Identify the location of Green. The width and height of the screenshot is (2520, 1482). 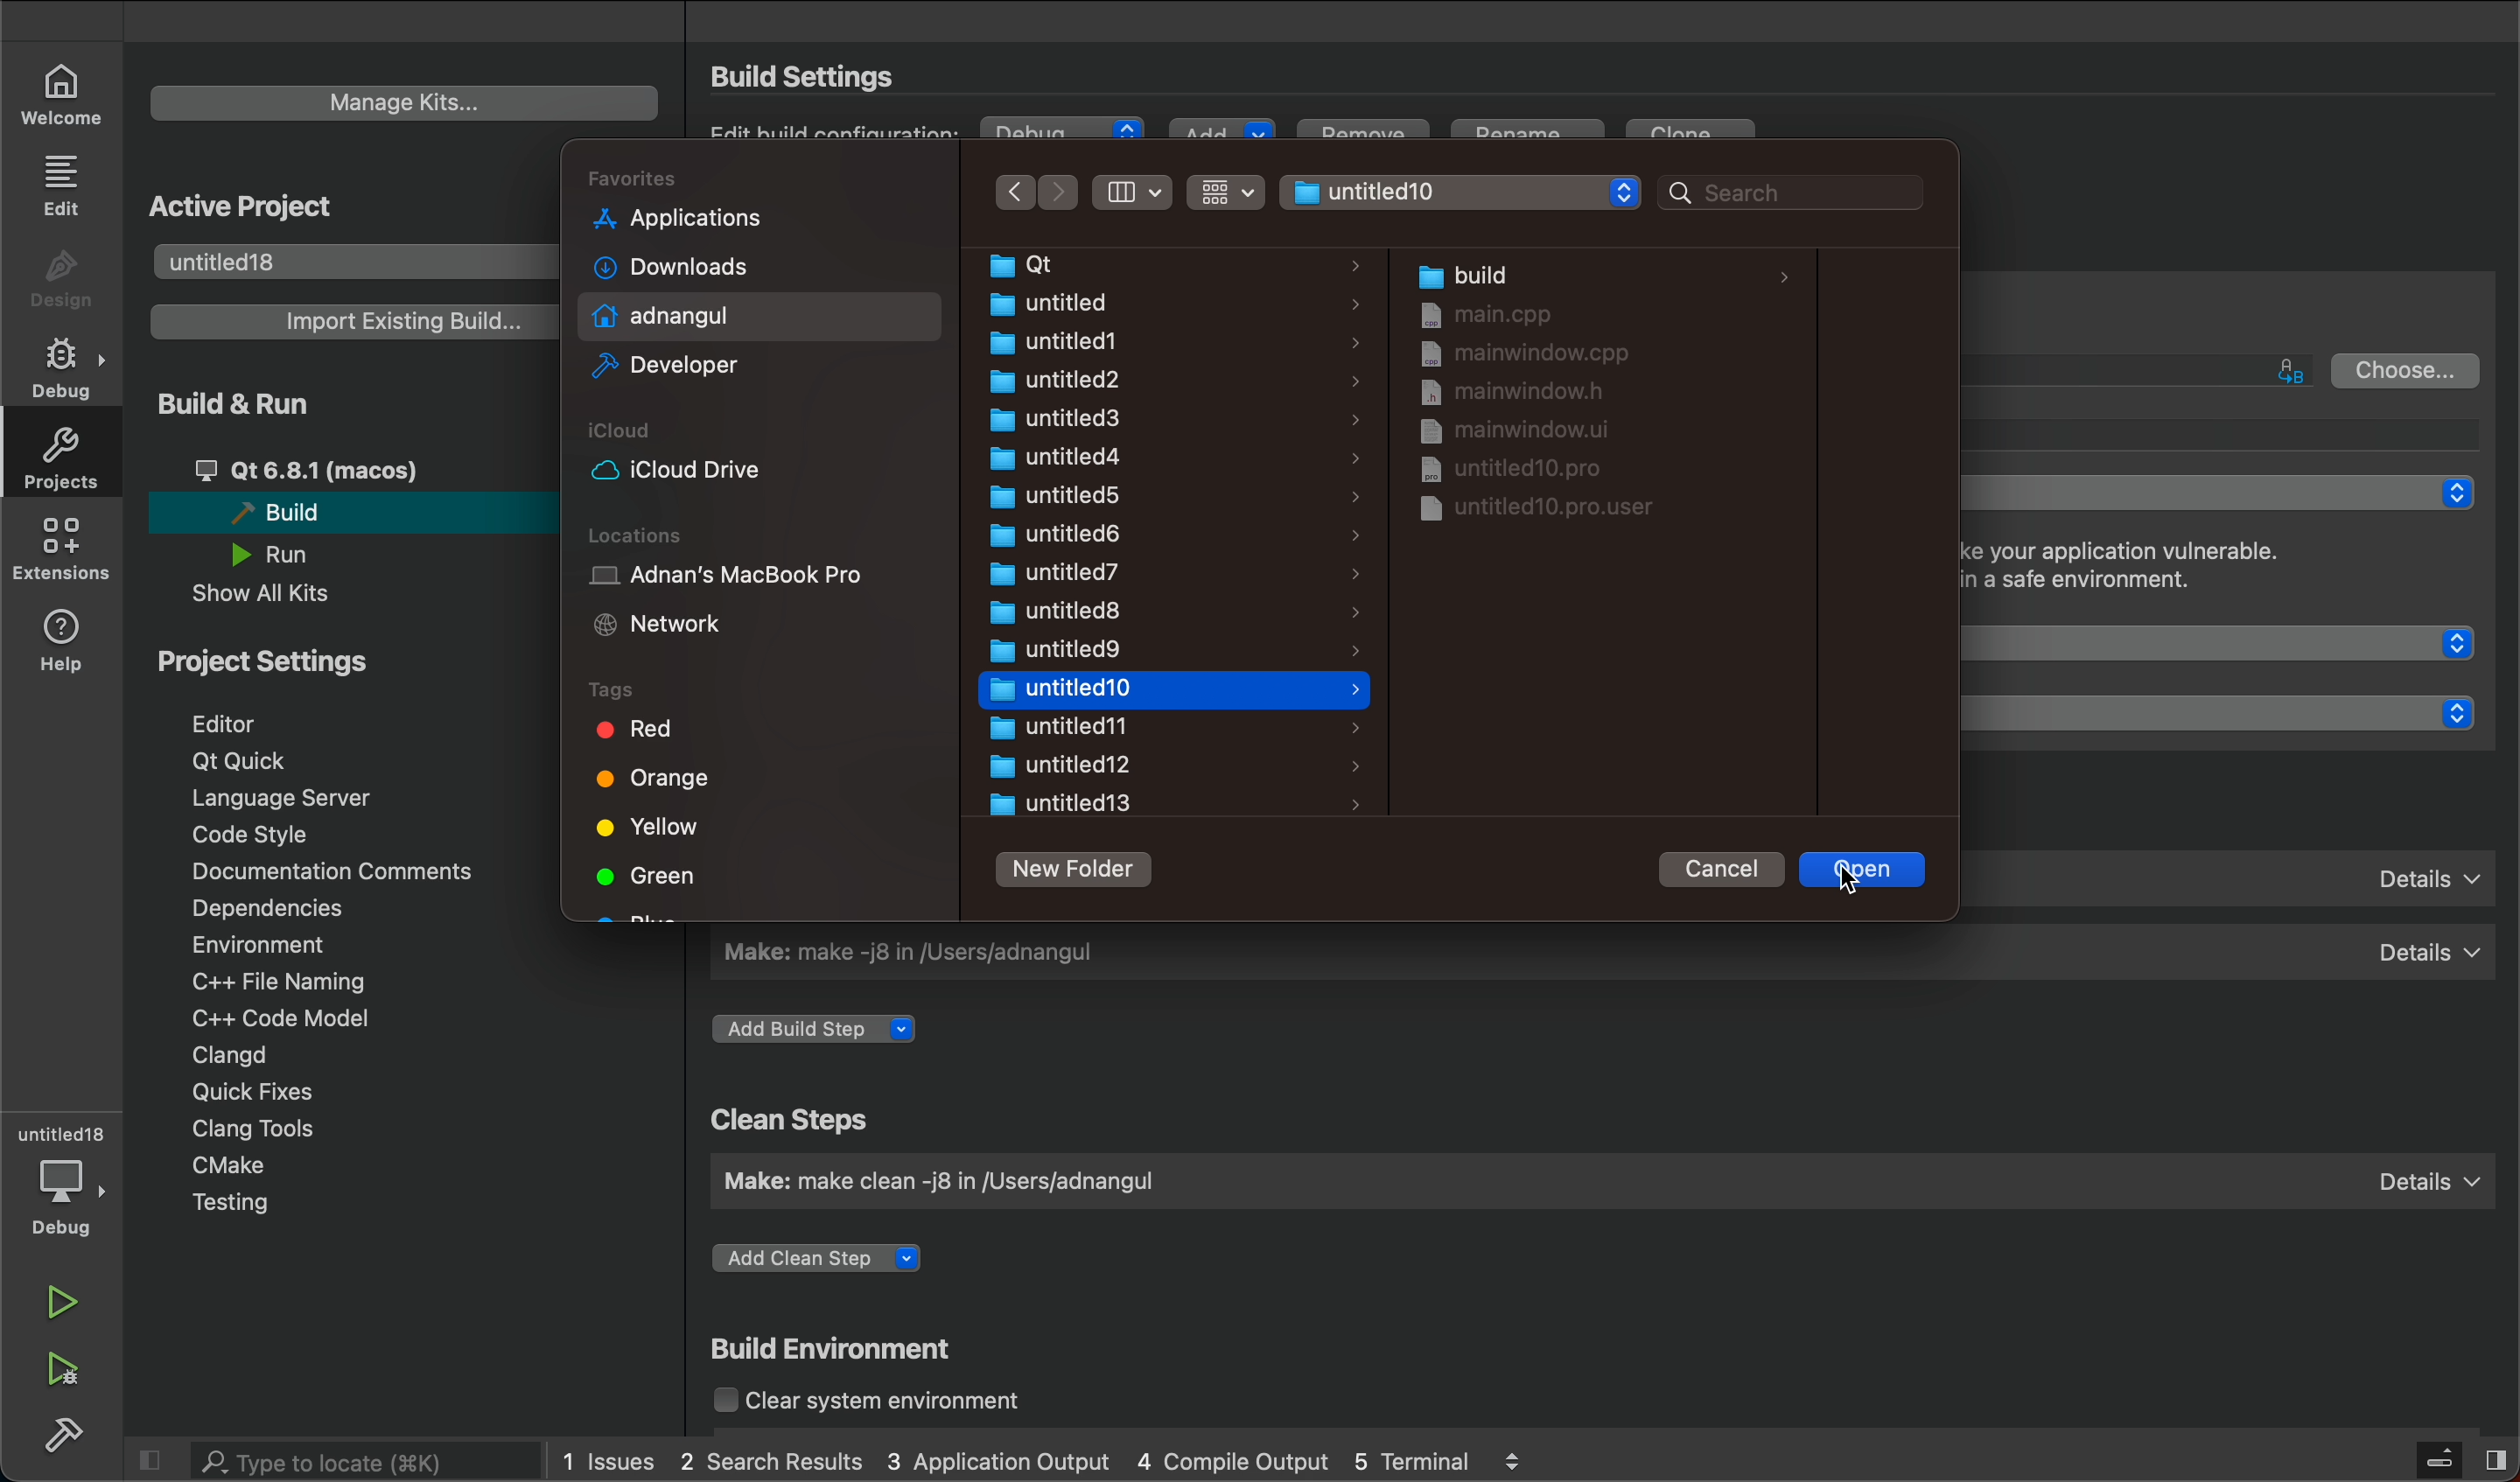
(654, 874).